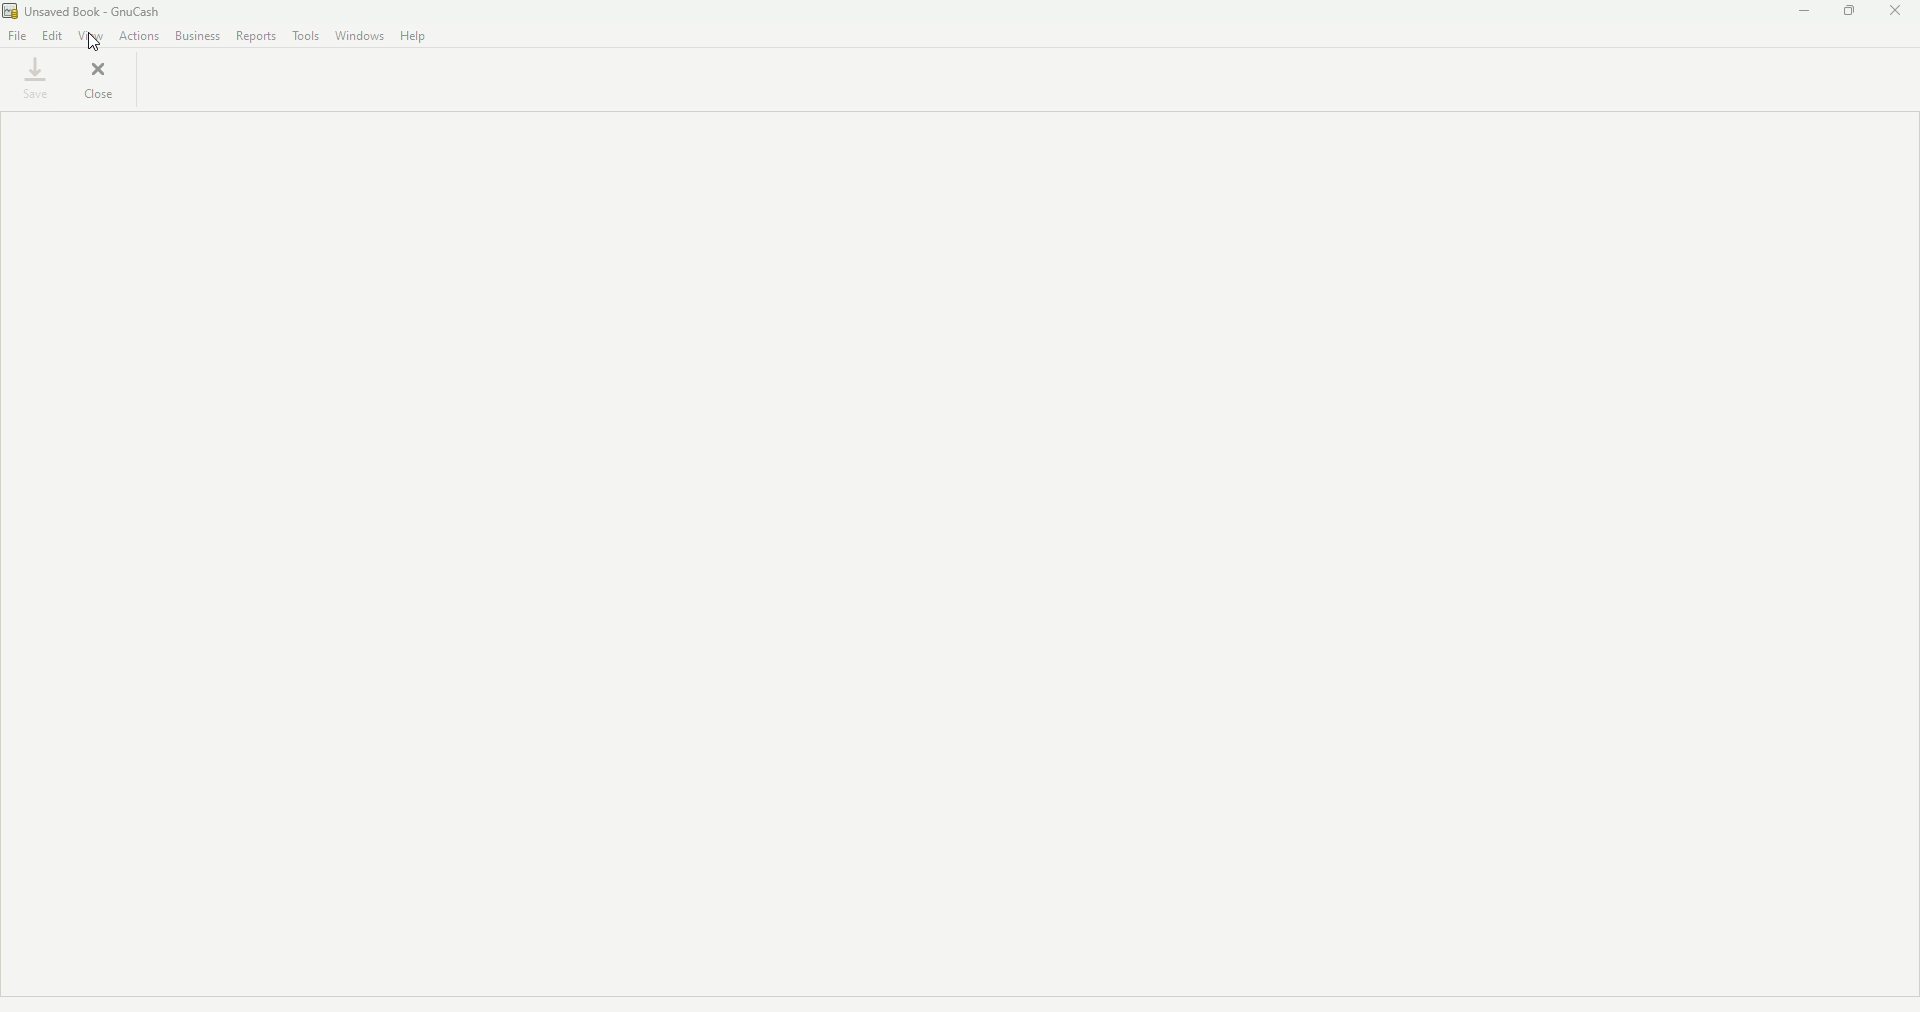 Image resolution: width=1920 pixels, height=1012 pixels. Describe the element at coordinates (51, 35) in the screenshot. I see `Edit` at that location.